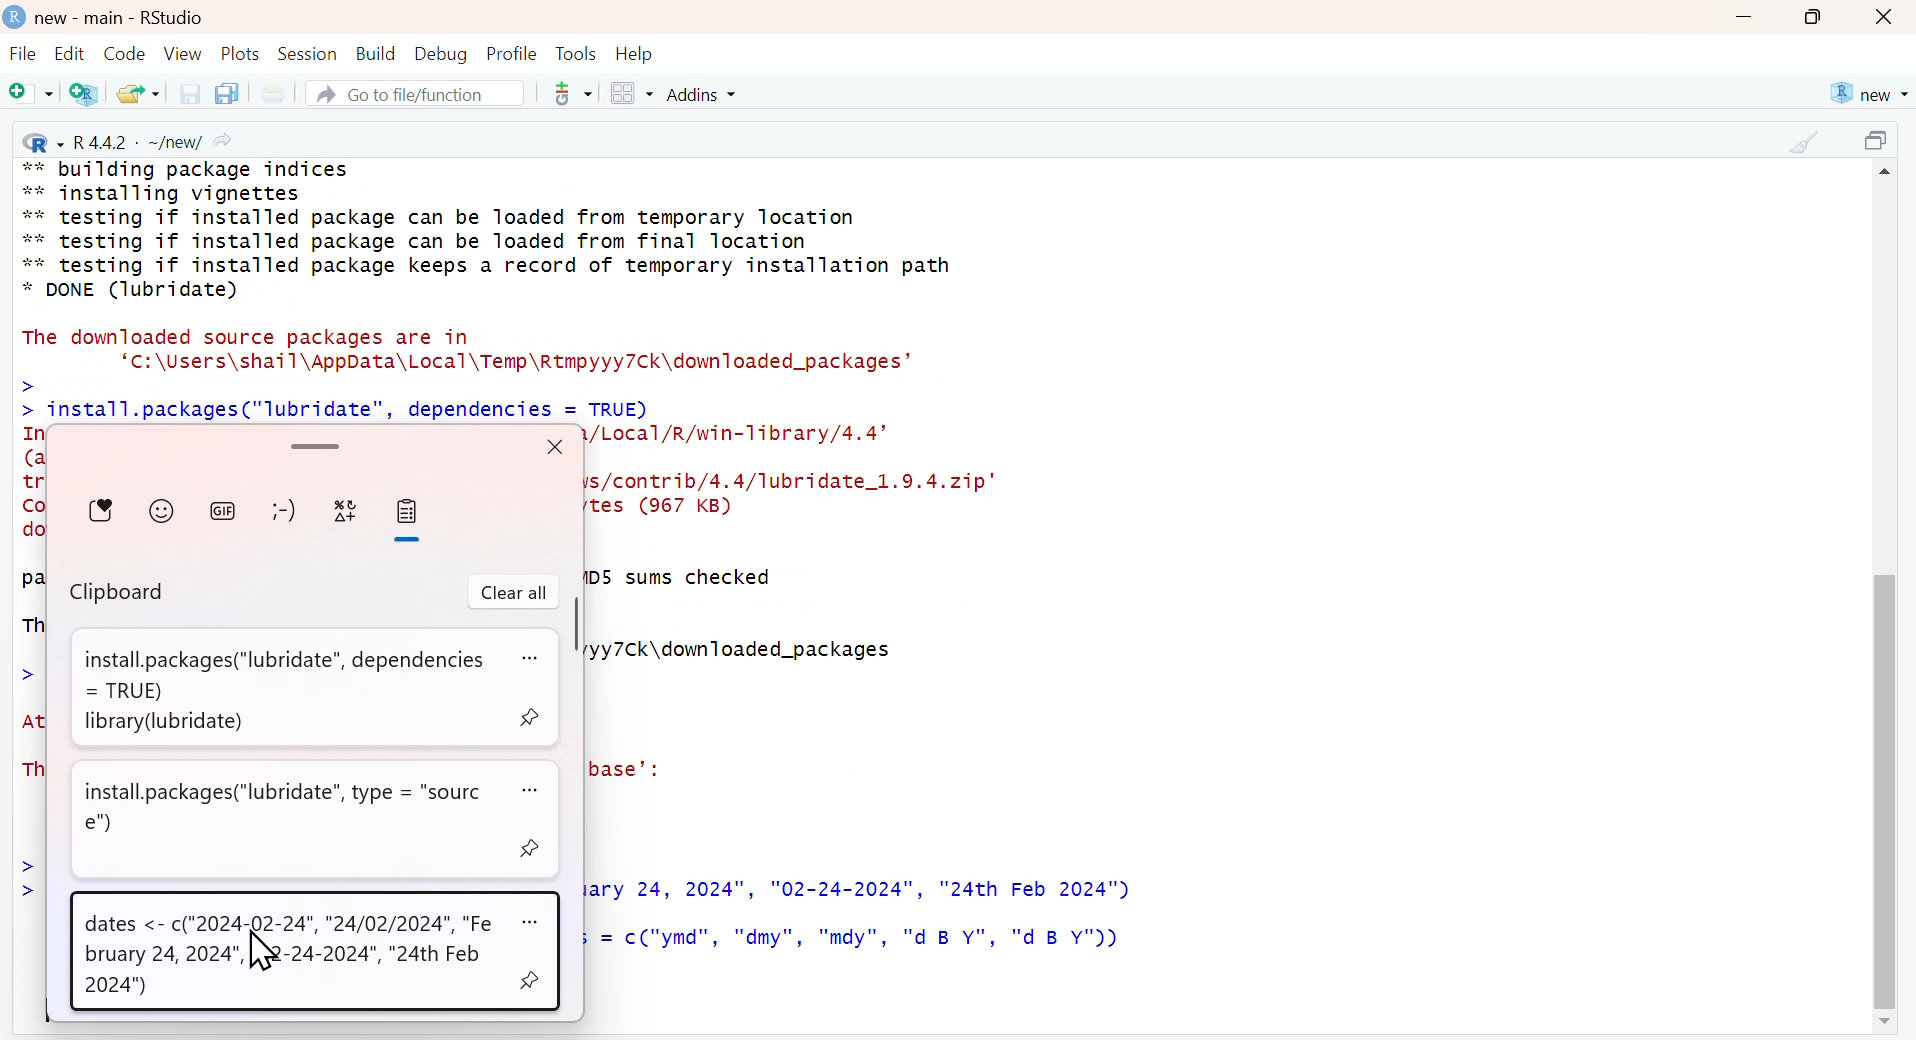  I want to click on pin, so click(534, 849).